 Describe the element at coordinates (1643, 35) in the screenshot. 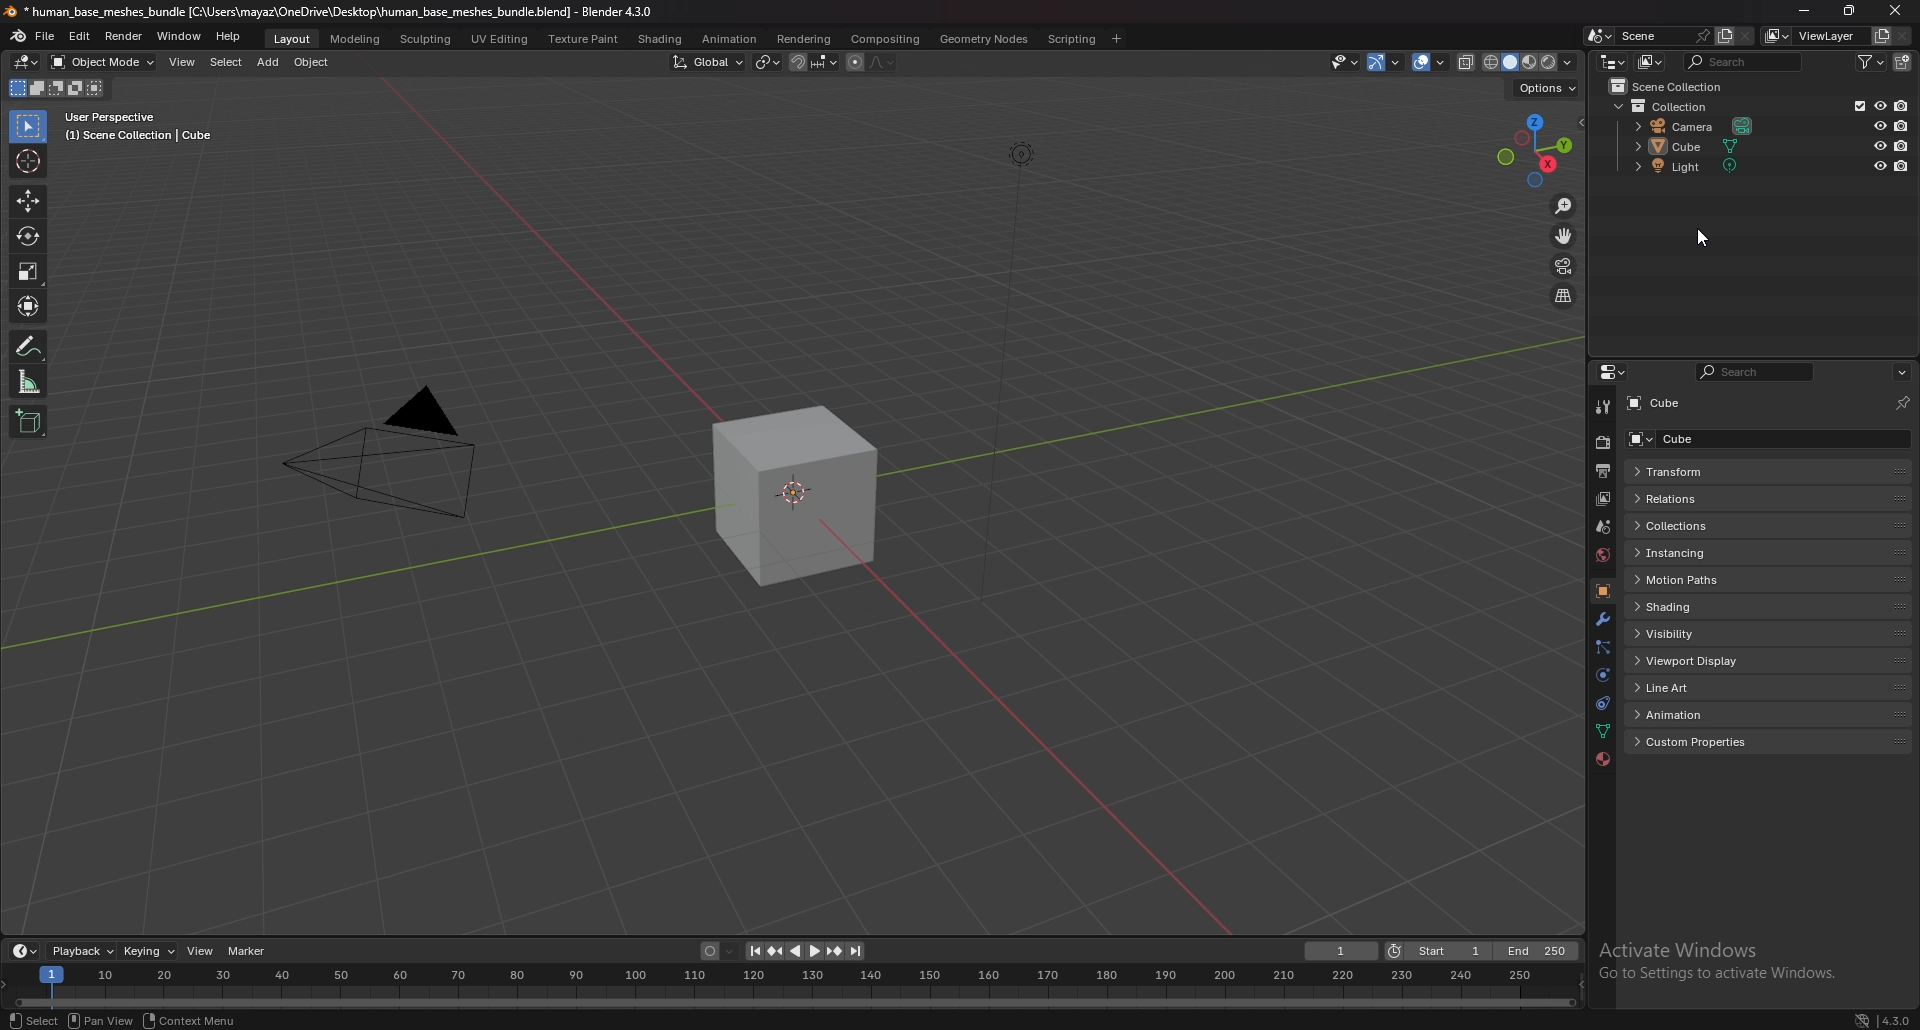

I see `scene` at that location.